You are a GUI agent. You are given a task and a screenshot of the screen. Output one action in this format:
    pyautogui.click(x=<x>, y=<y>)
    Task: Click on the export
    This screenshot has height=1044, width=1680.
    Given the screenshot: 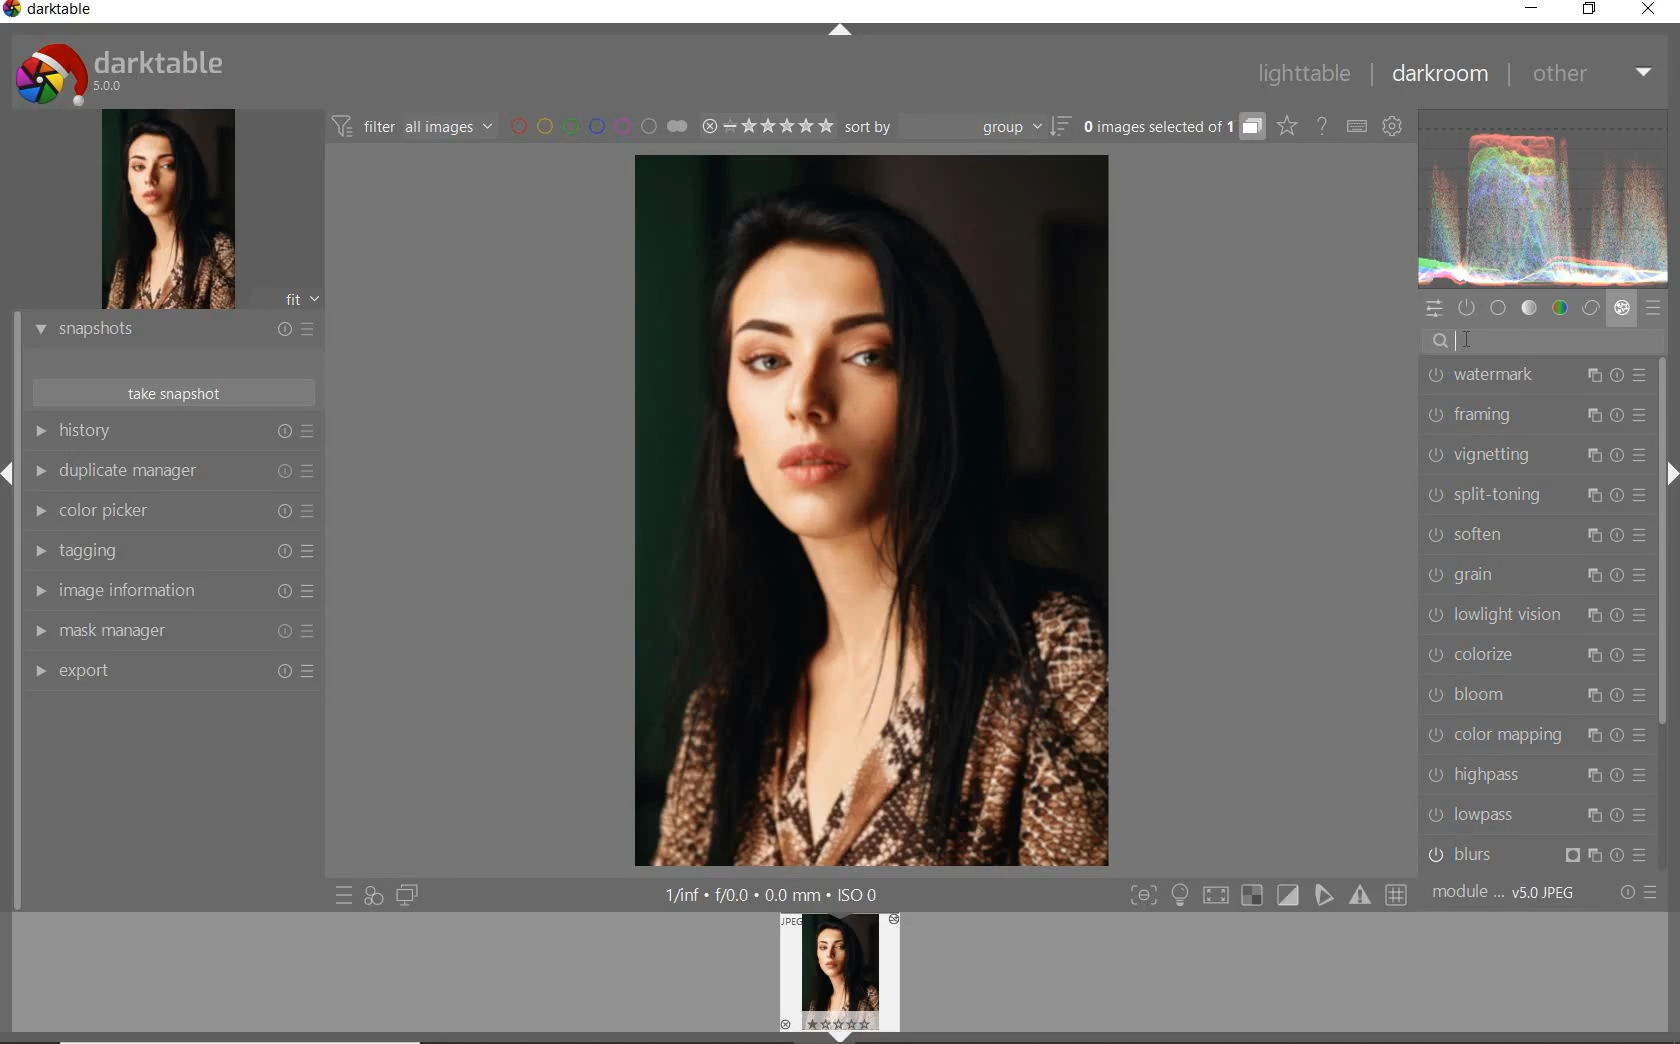 What is the action you would take?
    pyautogui.click(x=172, y=676)
    